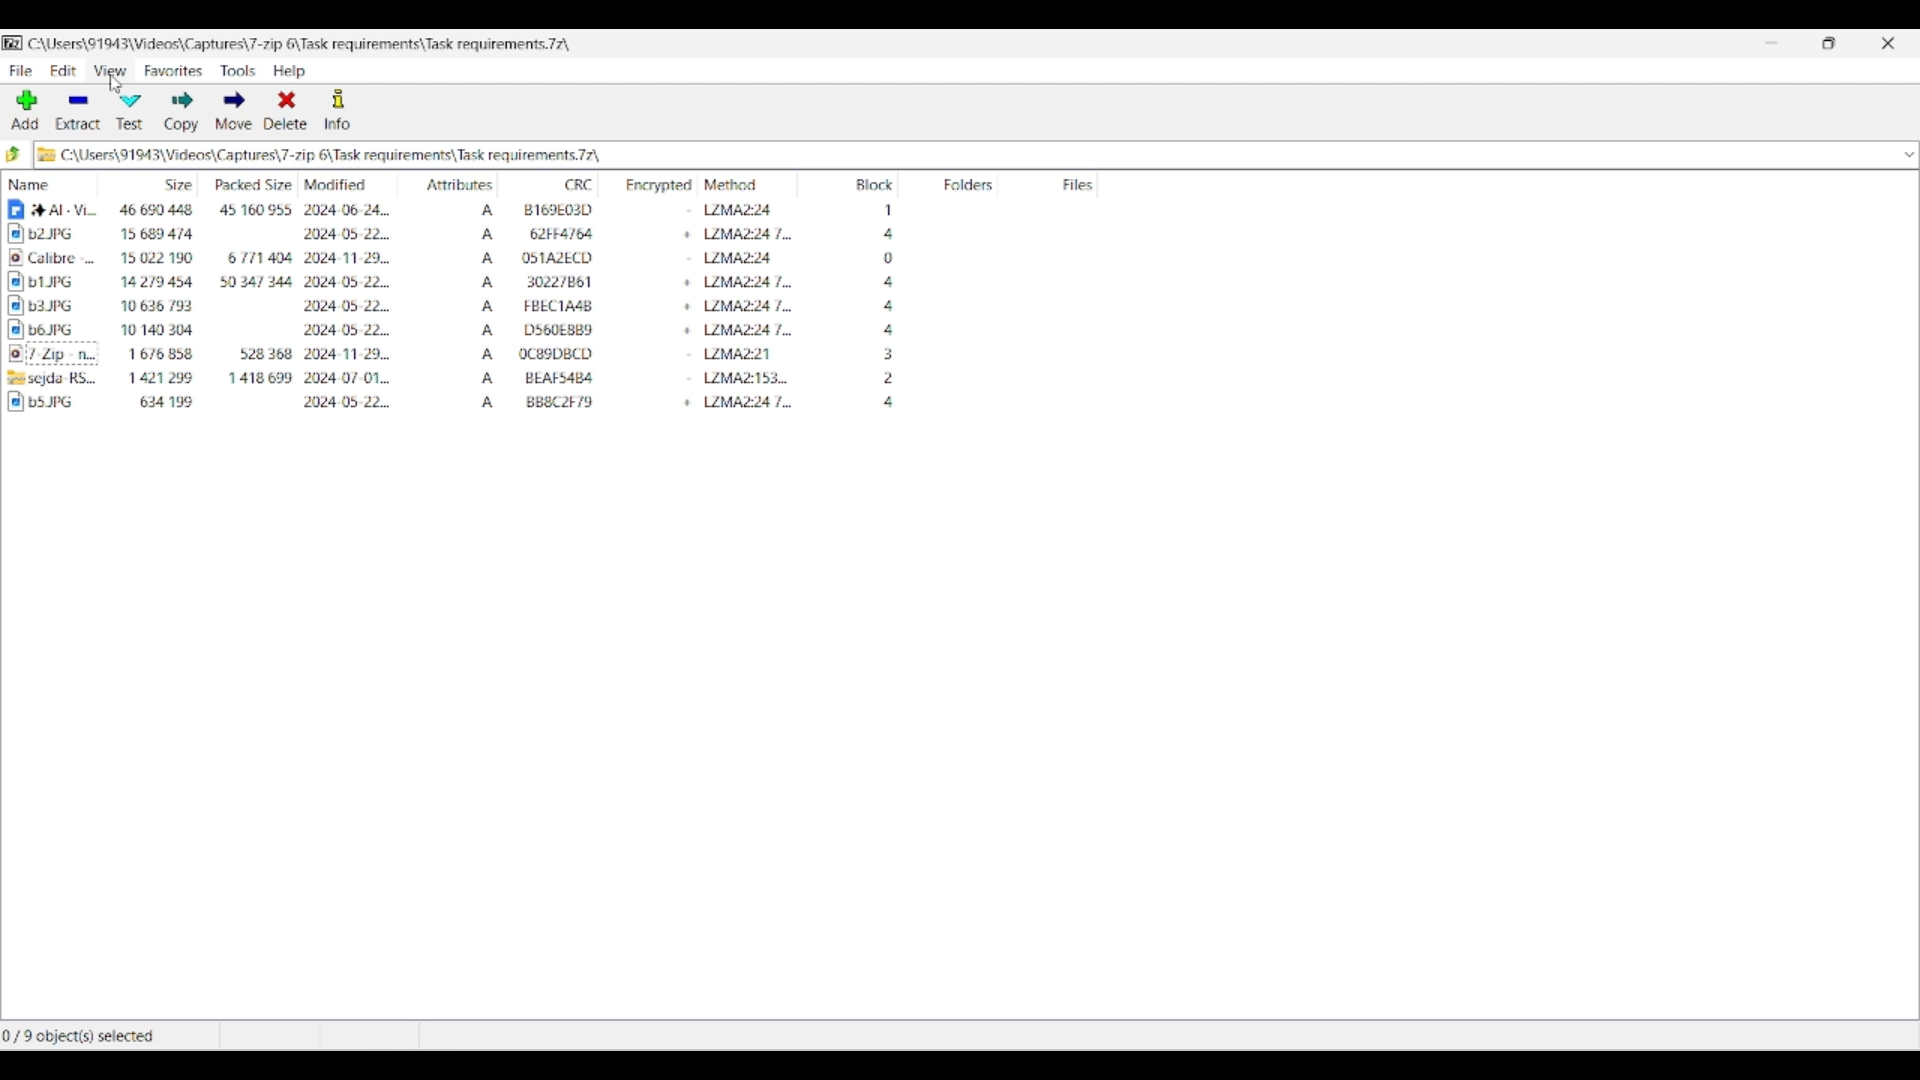  What do you see at coordinates (448, 183) in the screenshot?
I see `Attributes column` at bounding box center [448, 183].